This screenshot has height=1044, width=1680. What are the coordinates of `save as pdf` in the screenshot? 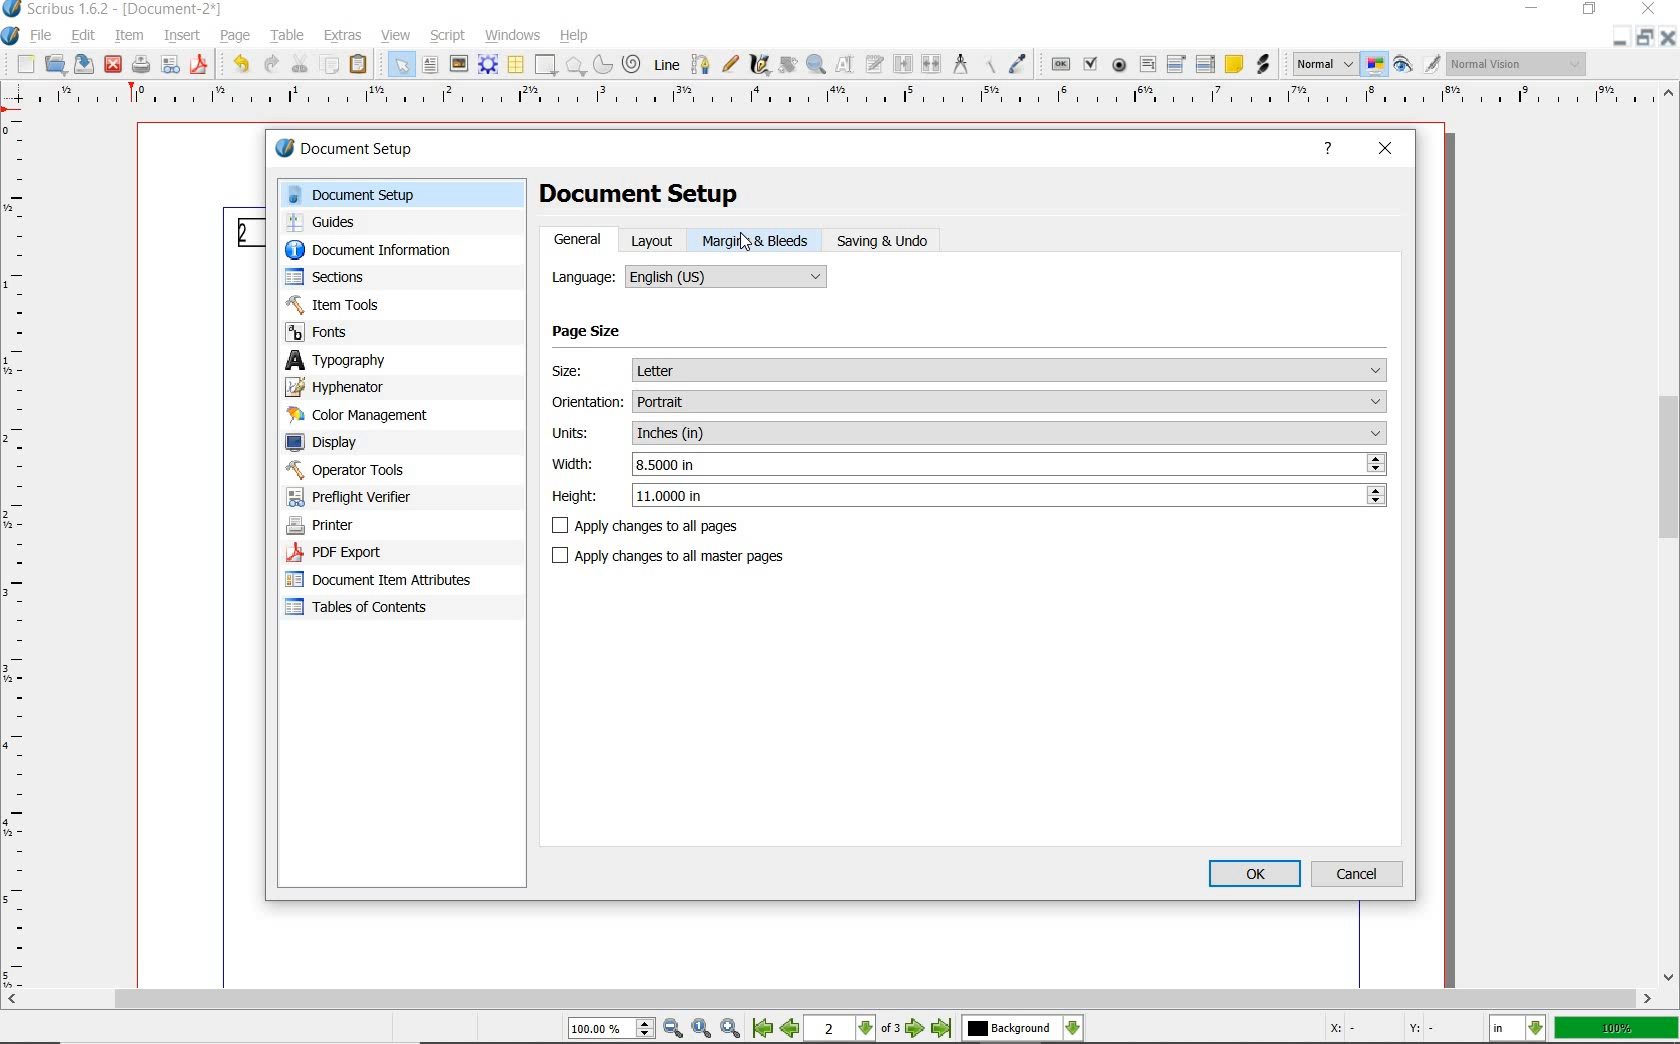 It's located at (199, 65).